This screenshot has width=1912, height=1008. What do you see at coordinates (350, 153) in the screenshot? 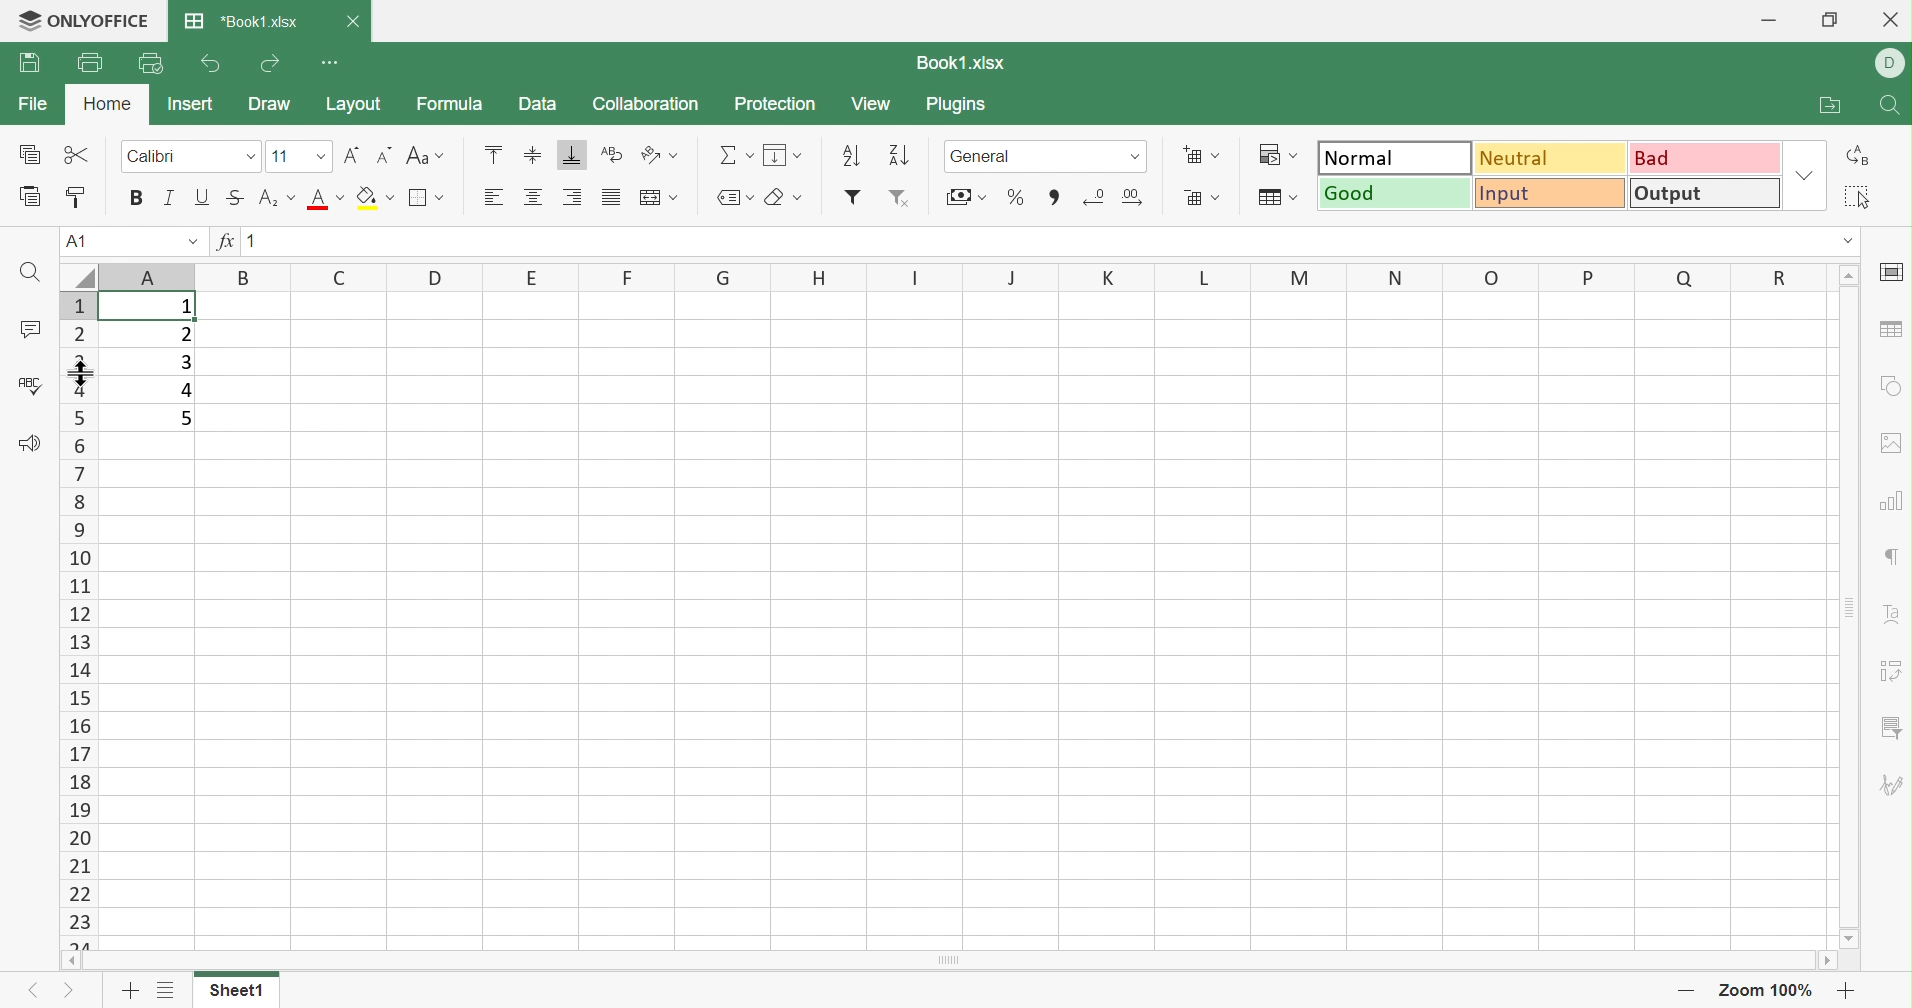
I see `Increment in font size` at bounding box center [350, 153].